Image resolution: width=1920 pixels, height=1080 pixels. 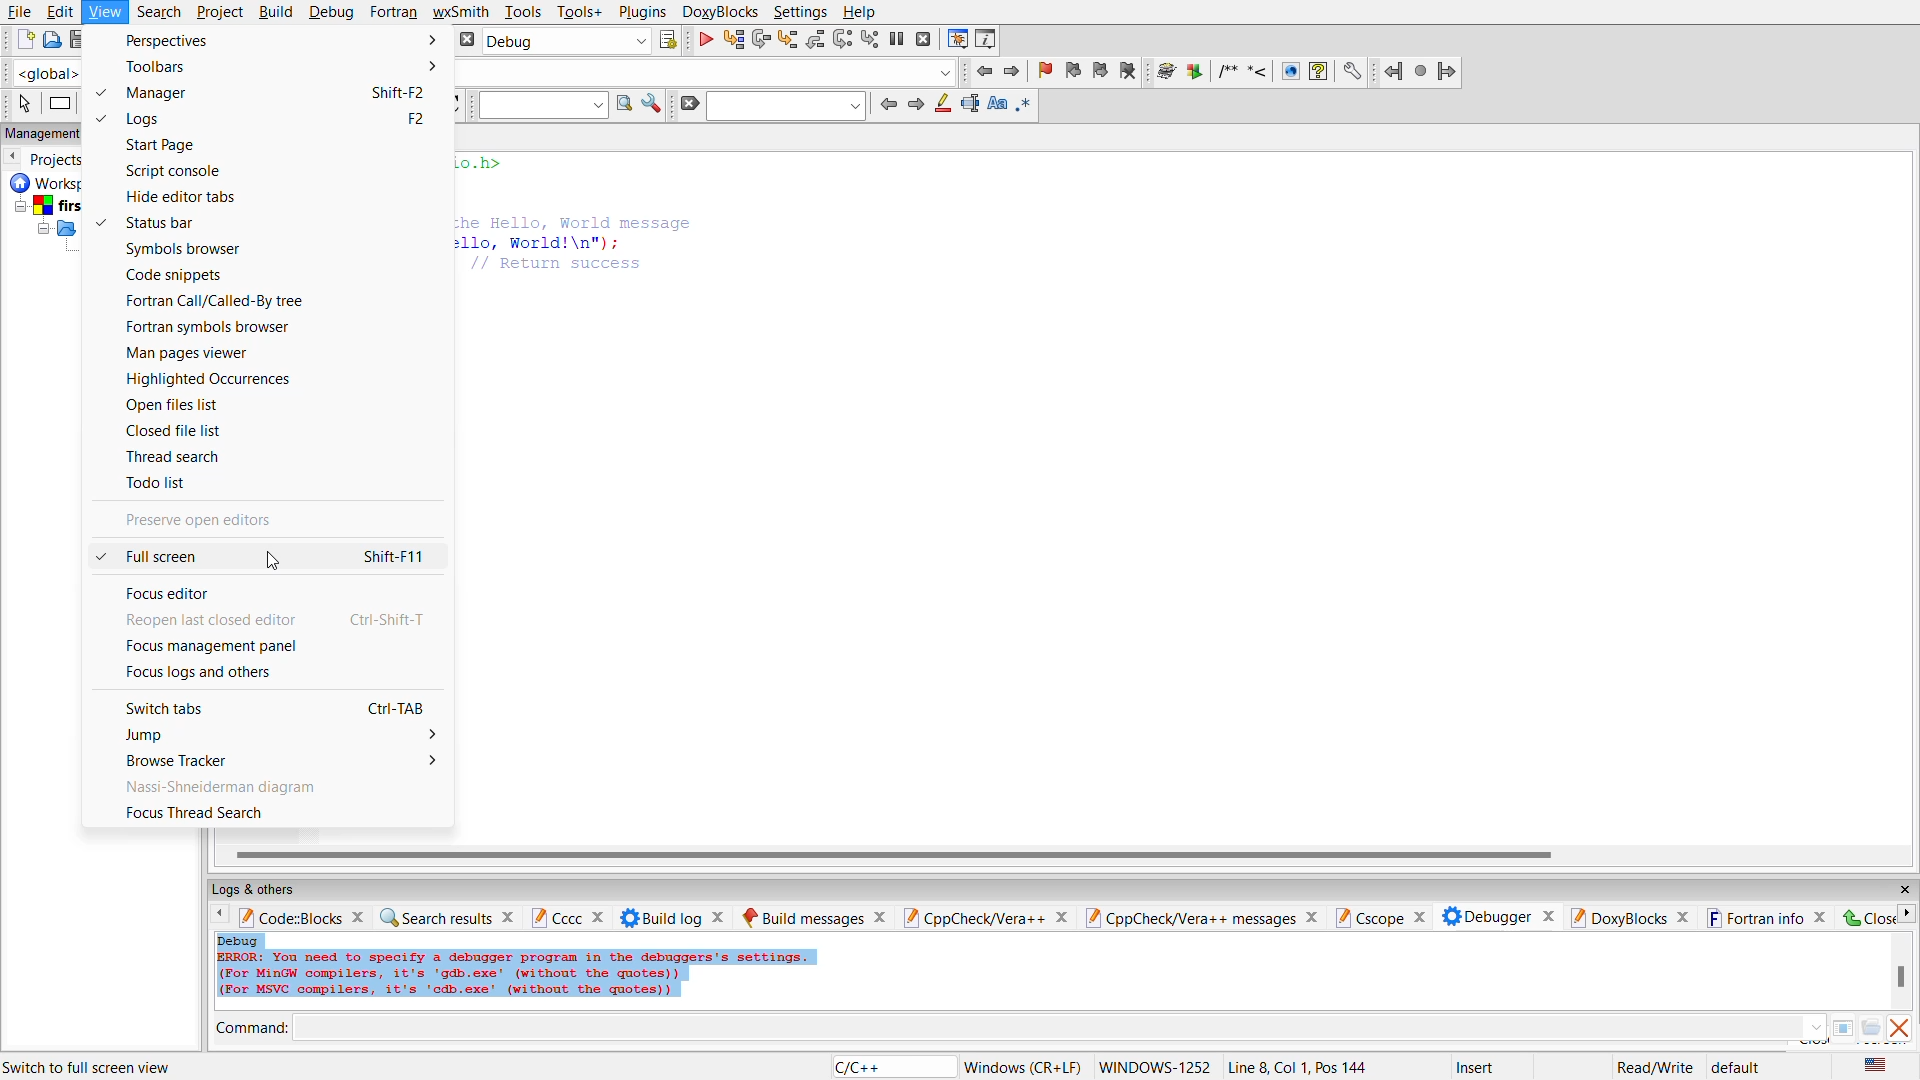 What do you see at coordinates (217, 301) in the screenshot?
I see `fortran call` at bounding box center [217, 301].